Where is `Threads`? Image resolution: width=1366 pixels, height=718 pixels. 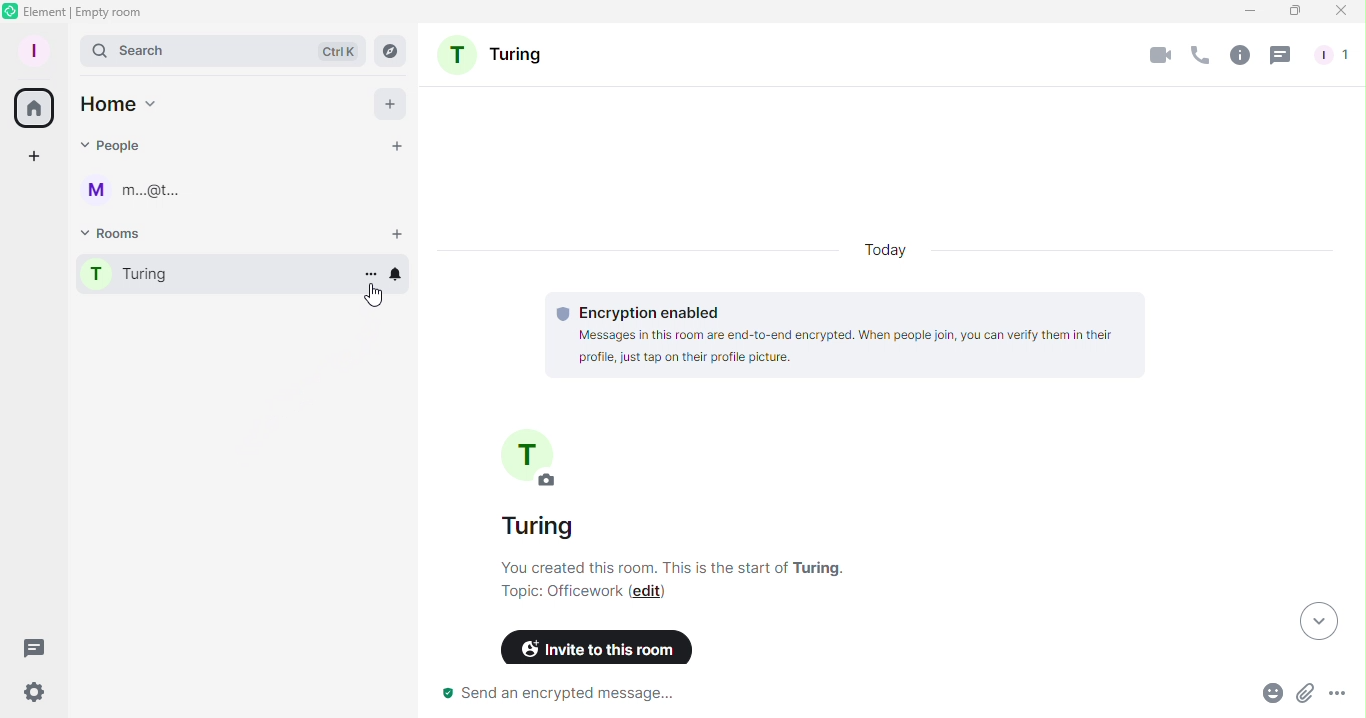
Threads is located at coordinates (1281, 59).